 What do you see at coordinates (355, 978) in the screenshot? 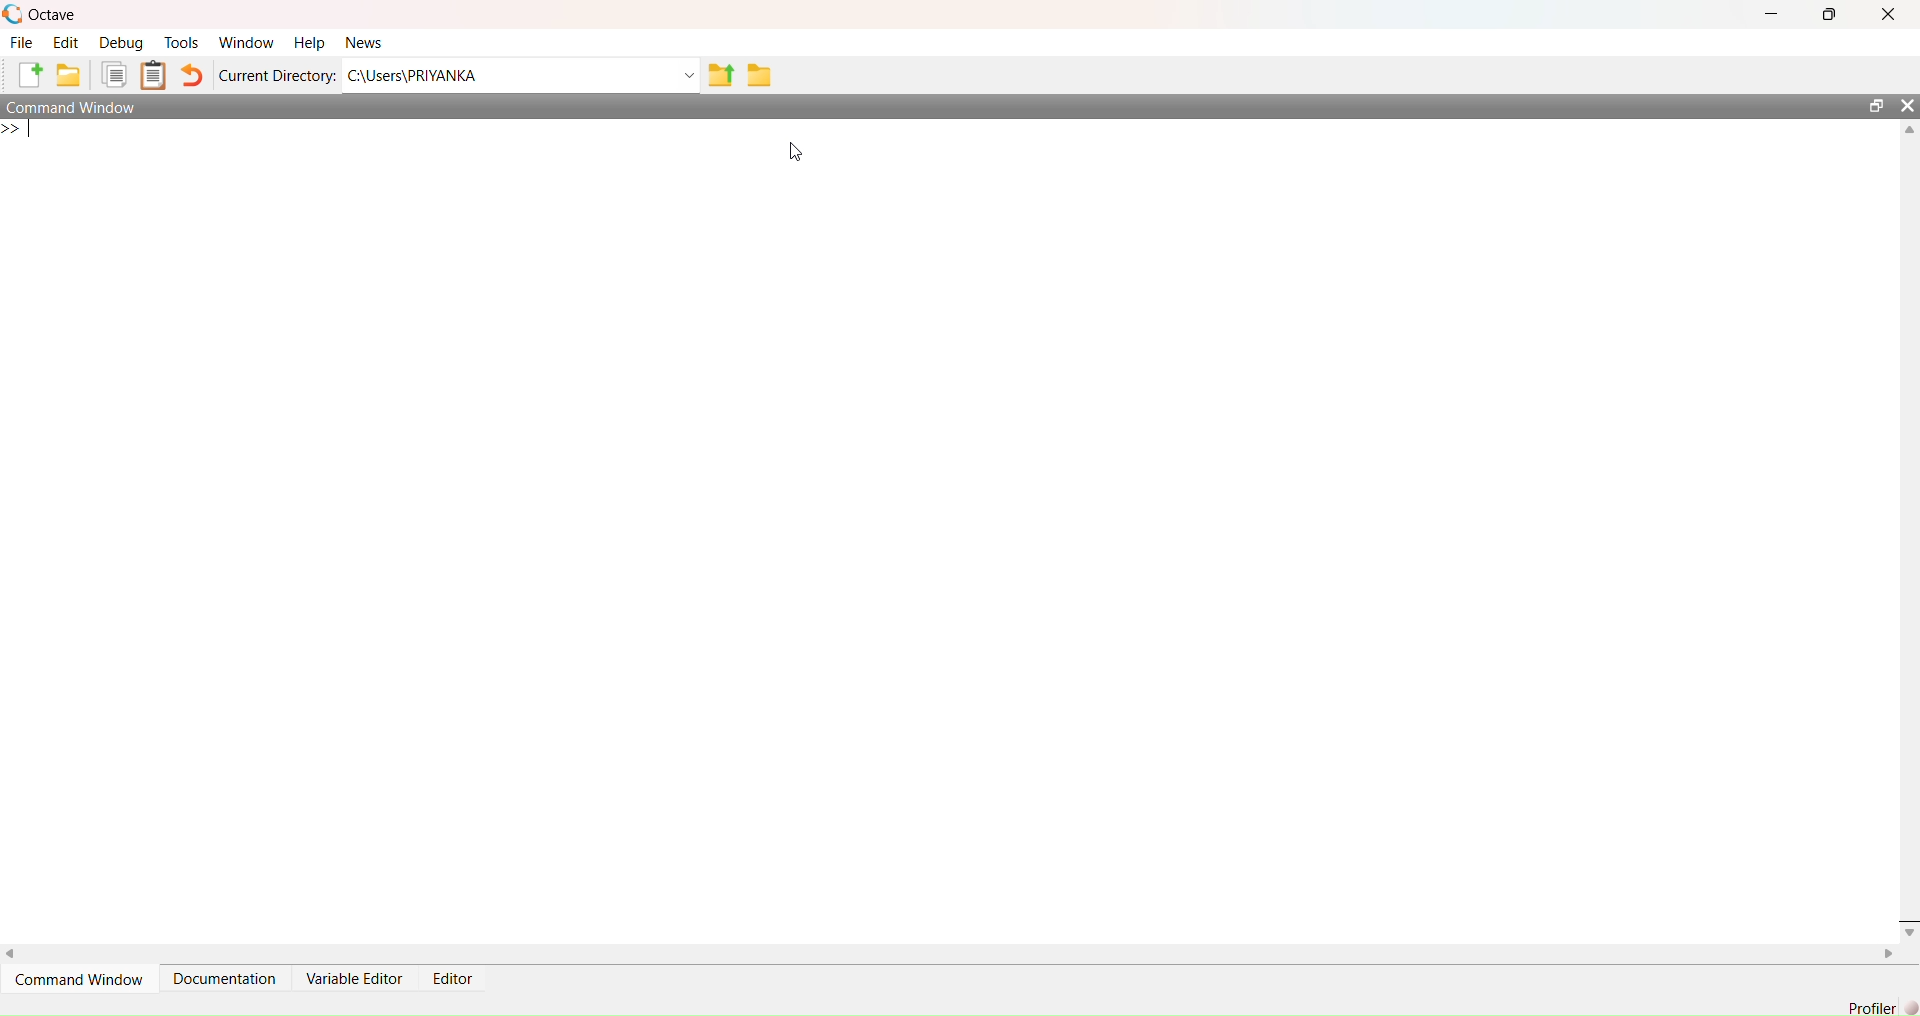
I see `Variable Editor` at bounding box center [355, 978].